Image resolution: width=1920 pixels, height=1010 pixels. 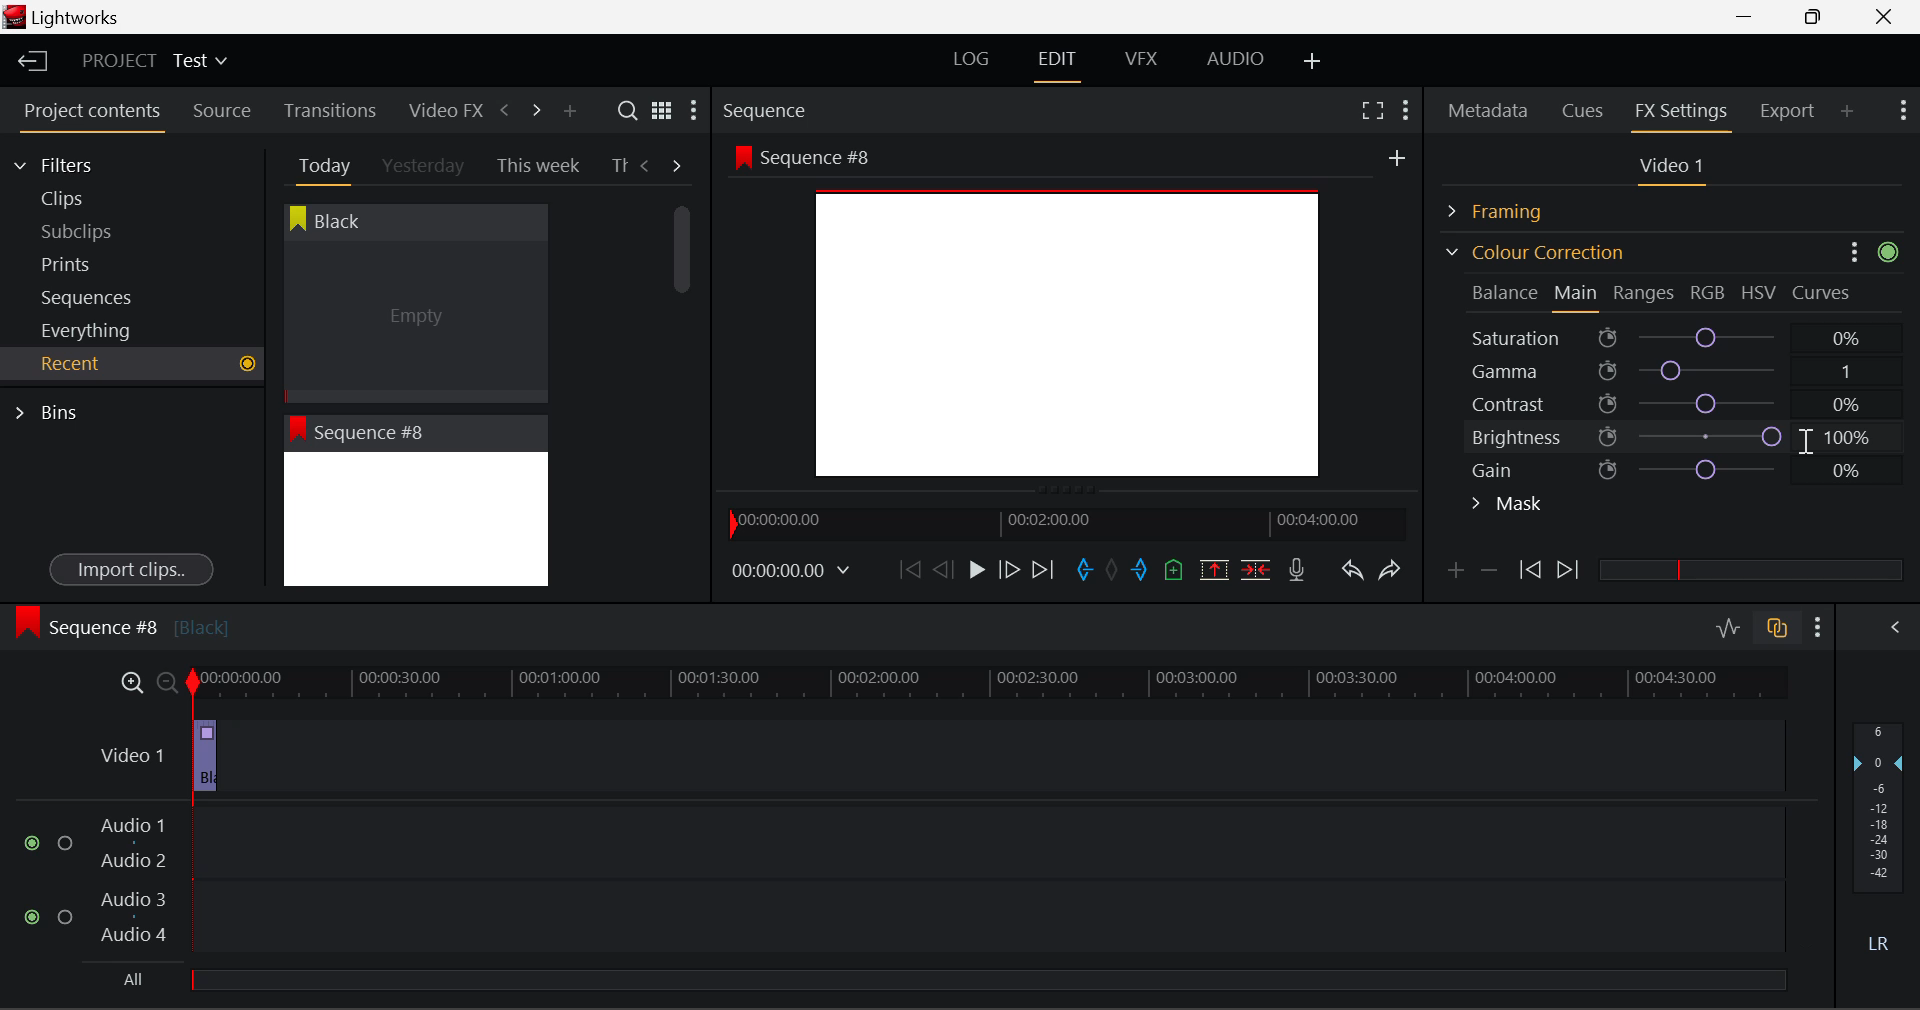 I want to click on Close, so click(x=1888, y=17).